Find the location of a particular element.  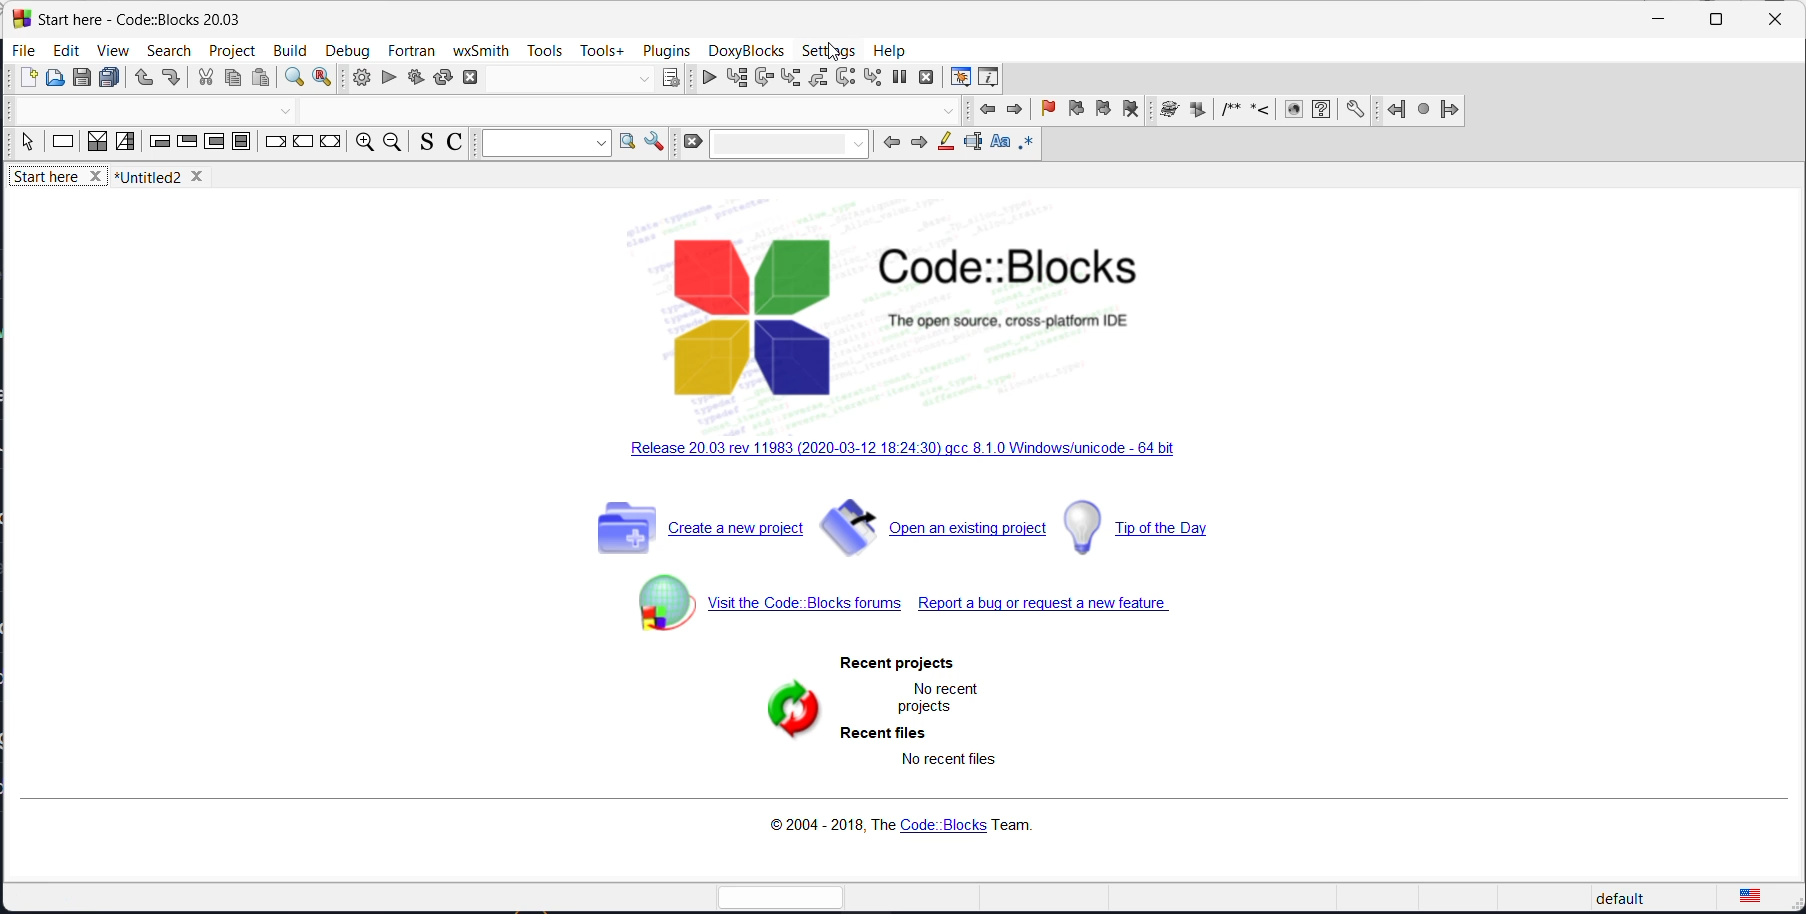

save all is located at coordinates (110, 79).